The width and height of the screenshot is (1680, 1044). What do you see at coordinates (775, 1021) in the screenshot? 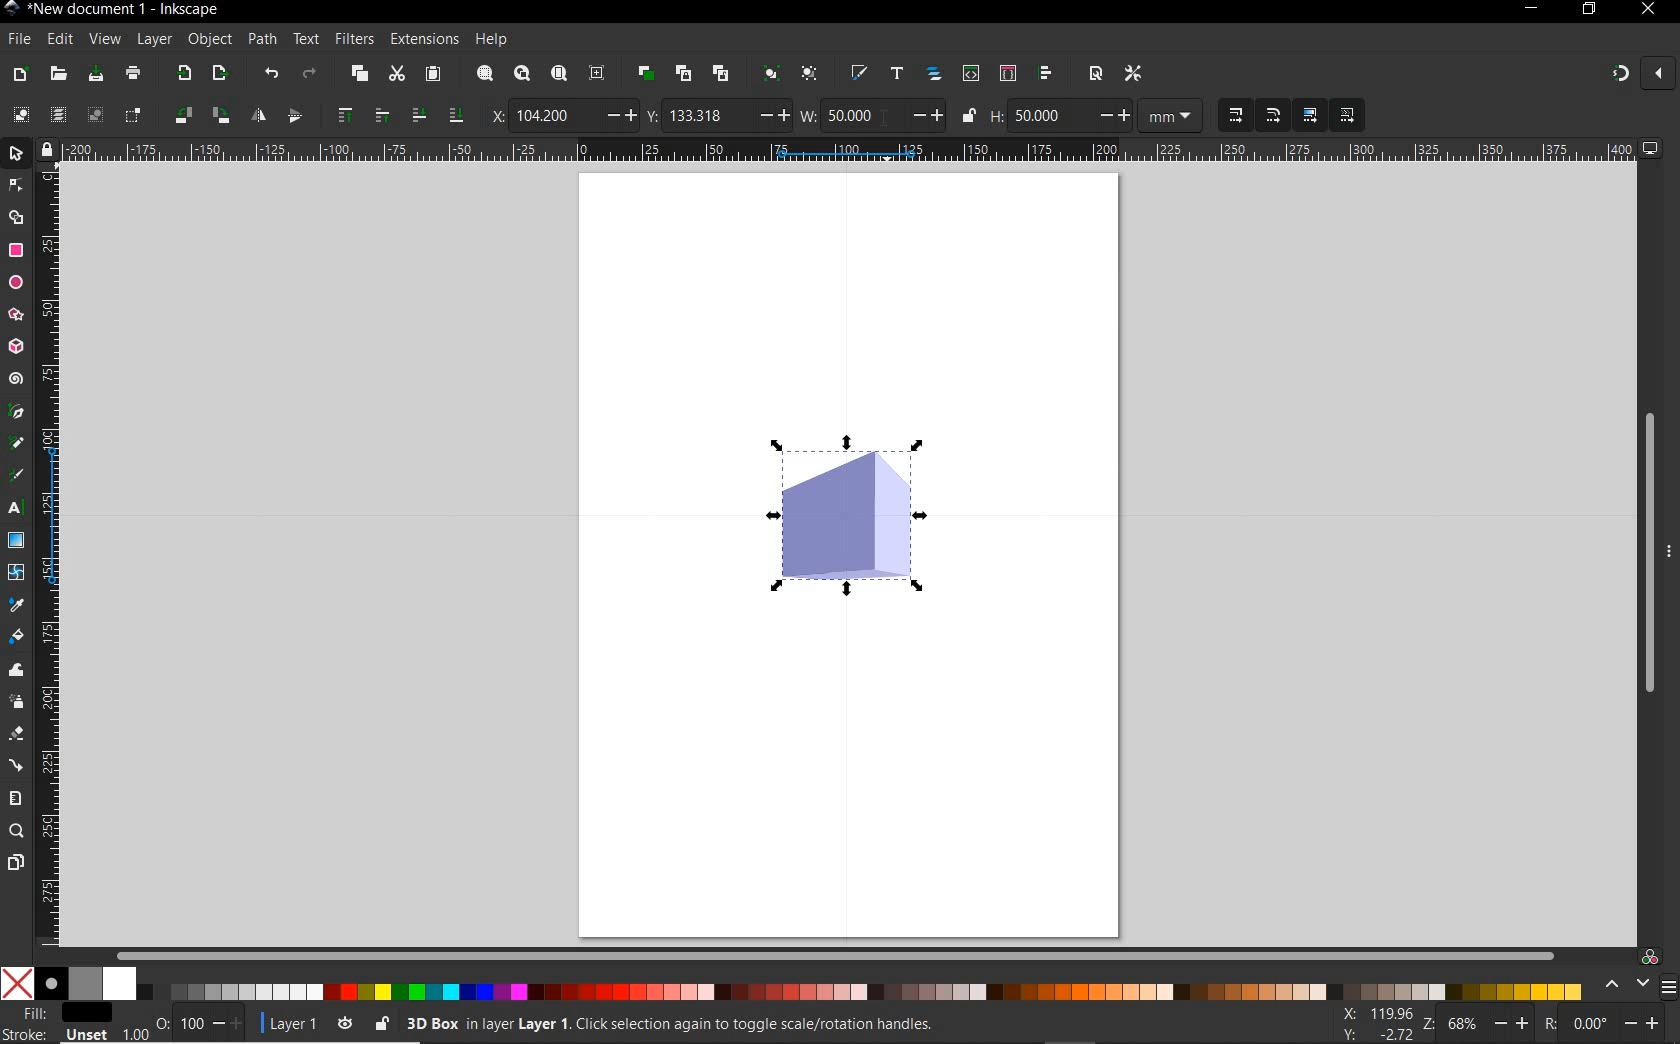
I see `no objects selected` at bounding box center [775, 1021].